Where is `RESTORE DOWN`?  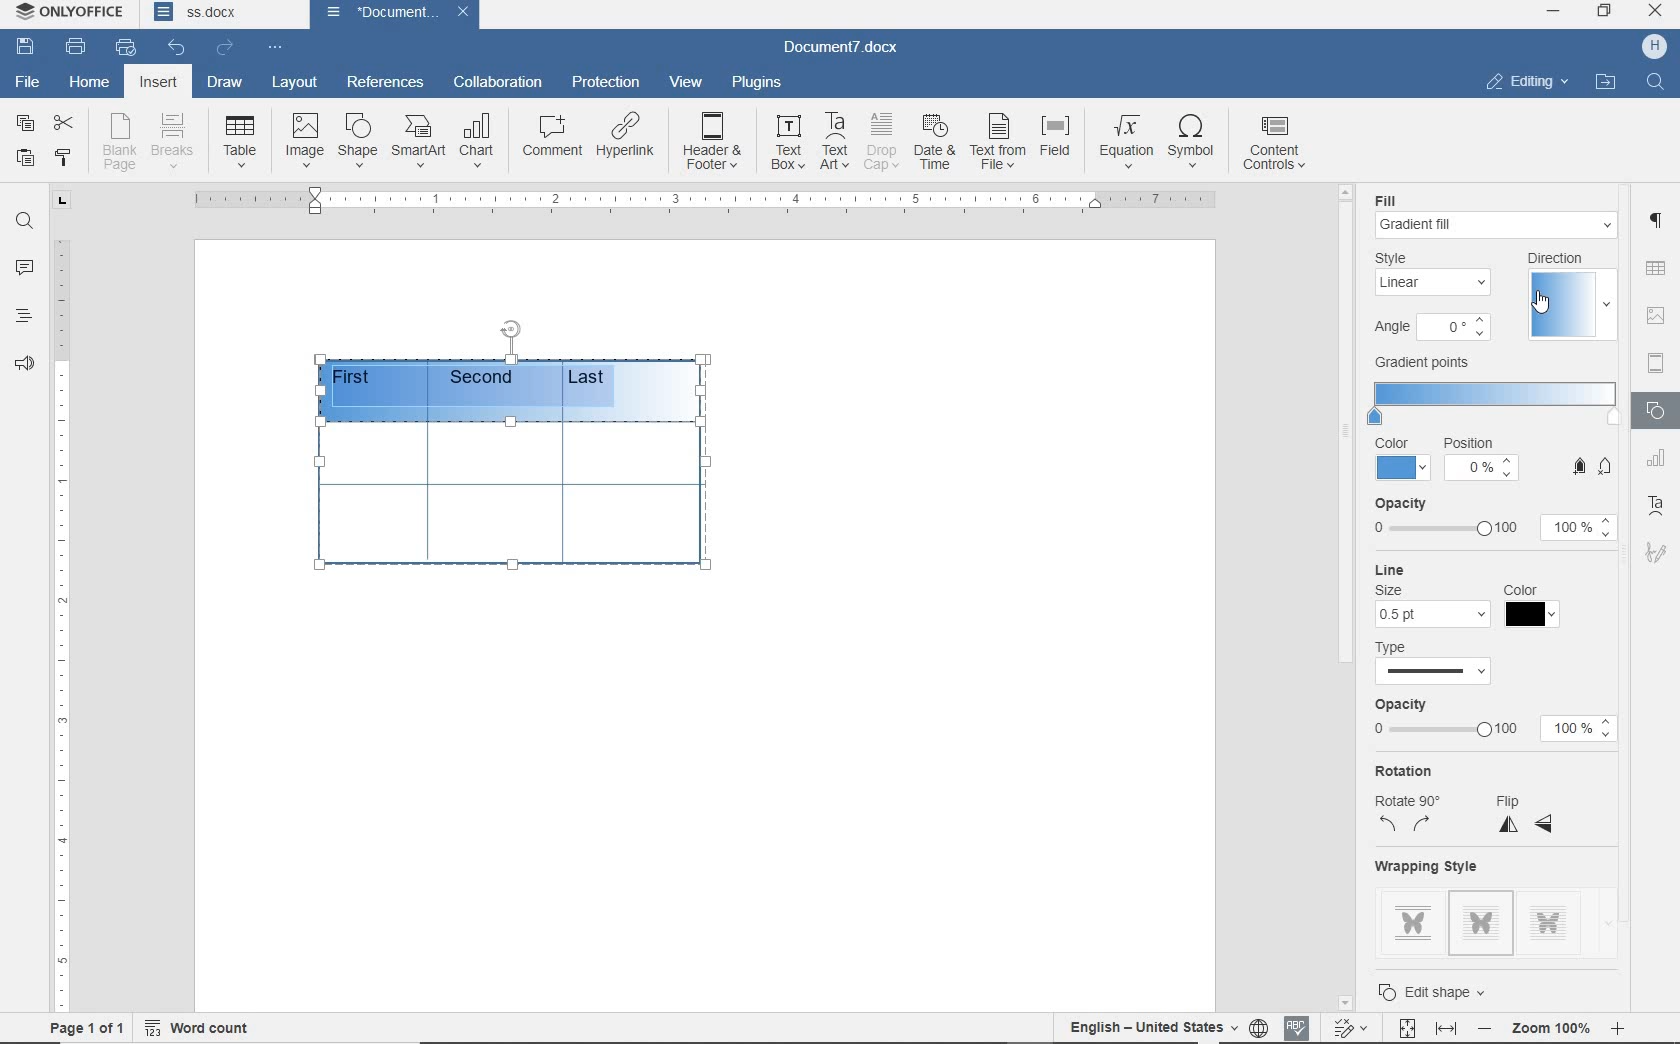 RESTORE DOWN is located at coordinates (1606, 12).